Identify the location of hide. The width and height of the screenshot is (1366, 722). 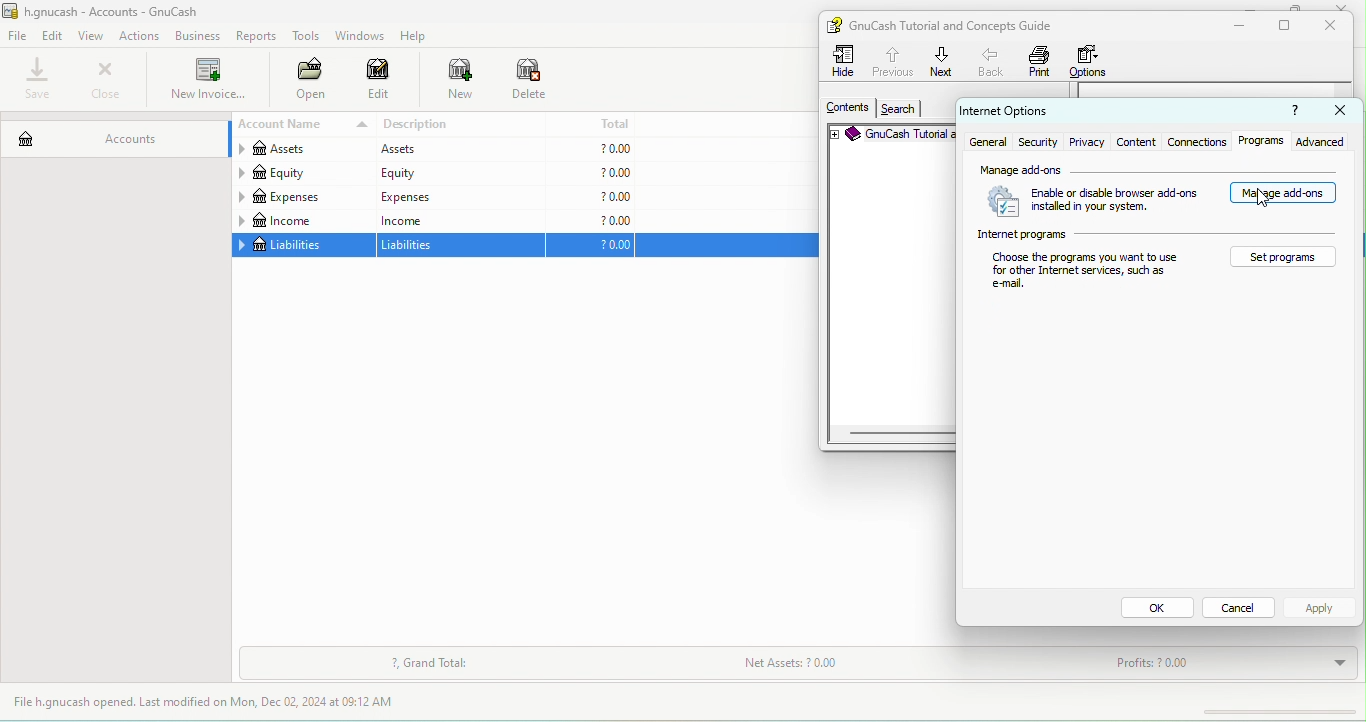
(846, 61).